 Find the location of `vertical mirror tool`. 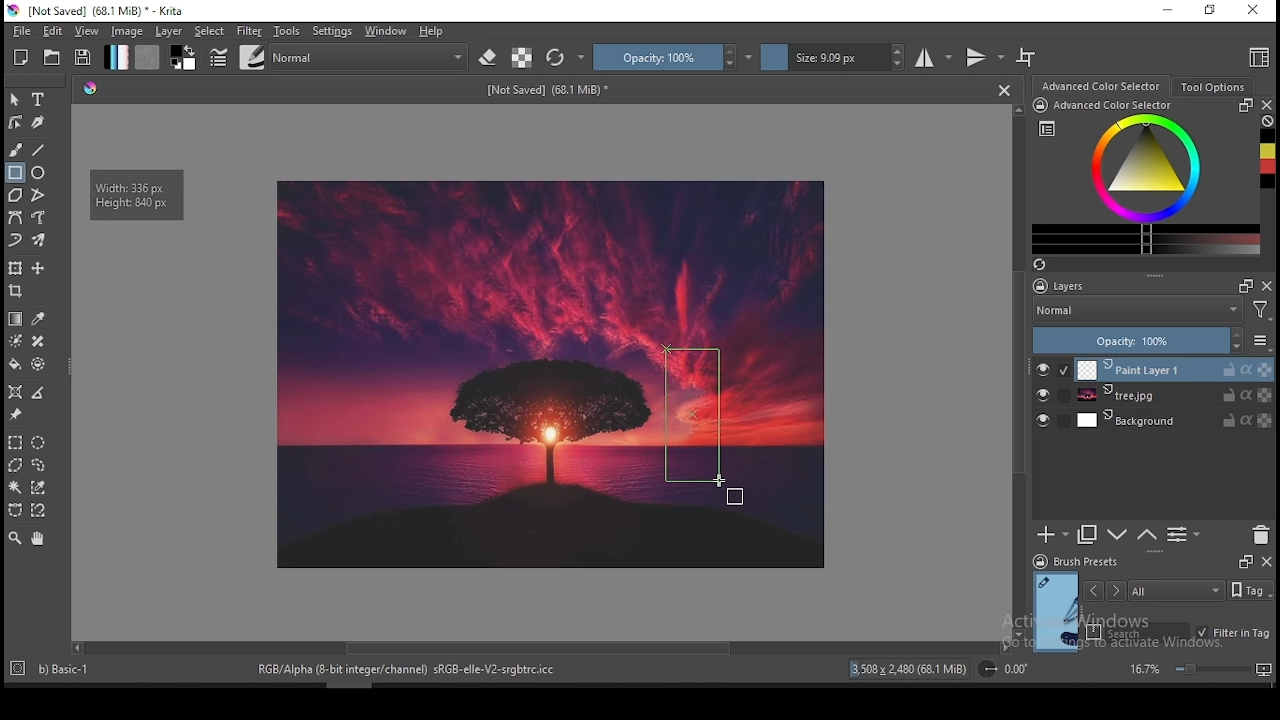

vertical mirror tool is located at coordinates (984, 58).